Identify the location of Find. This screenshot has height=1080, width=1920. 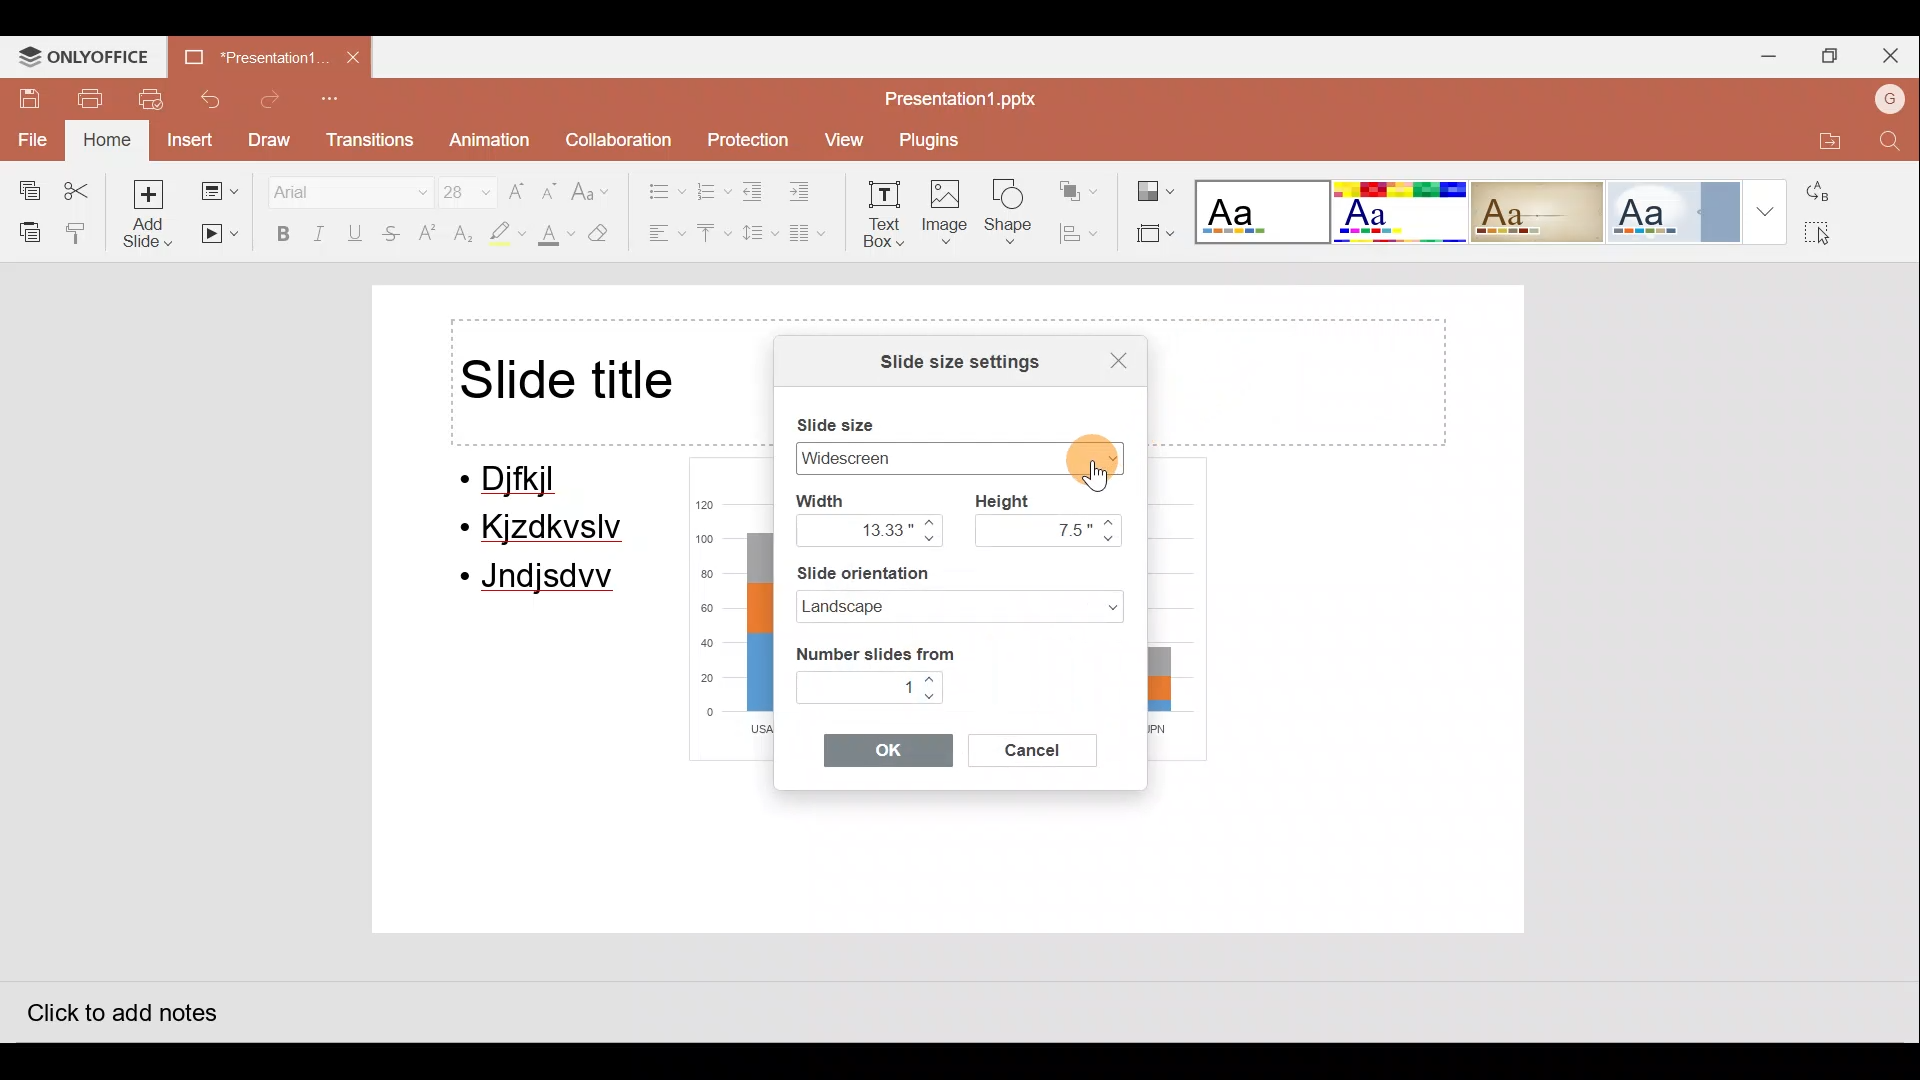
(1892, 143).